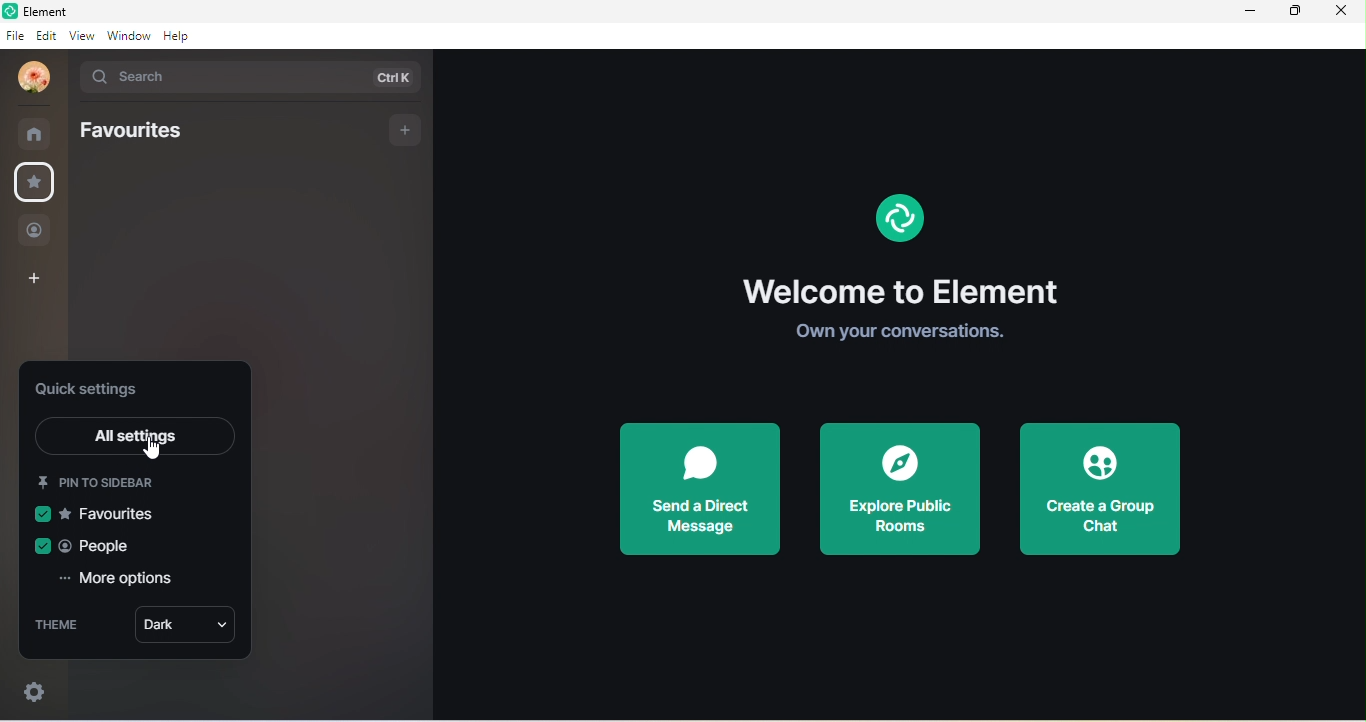  What do you see at coordinates (27, 692) in the screenshot?
I see `quick settings` at bounding box center [27, 692].